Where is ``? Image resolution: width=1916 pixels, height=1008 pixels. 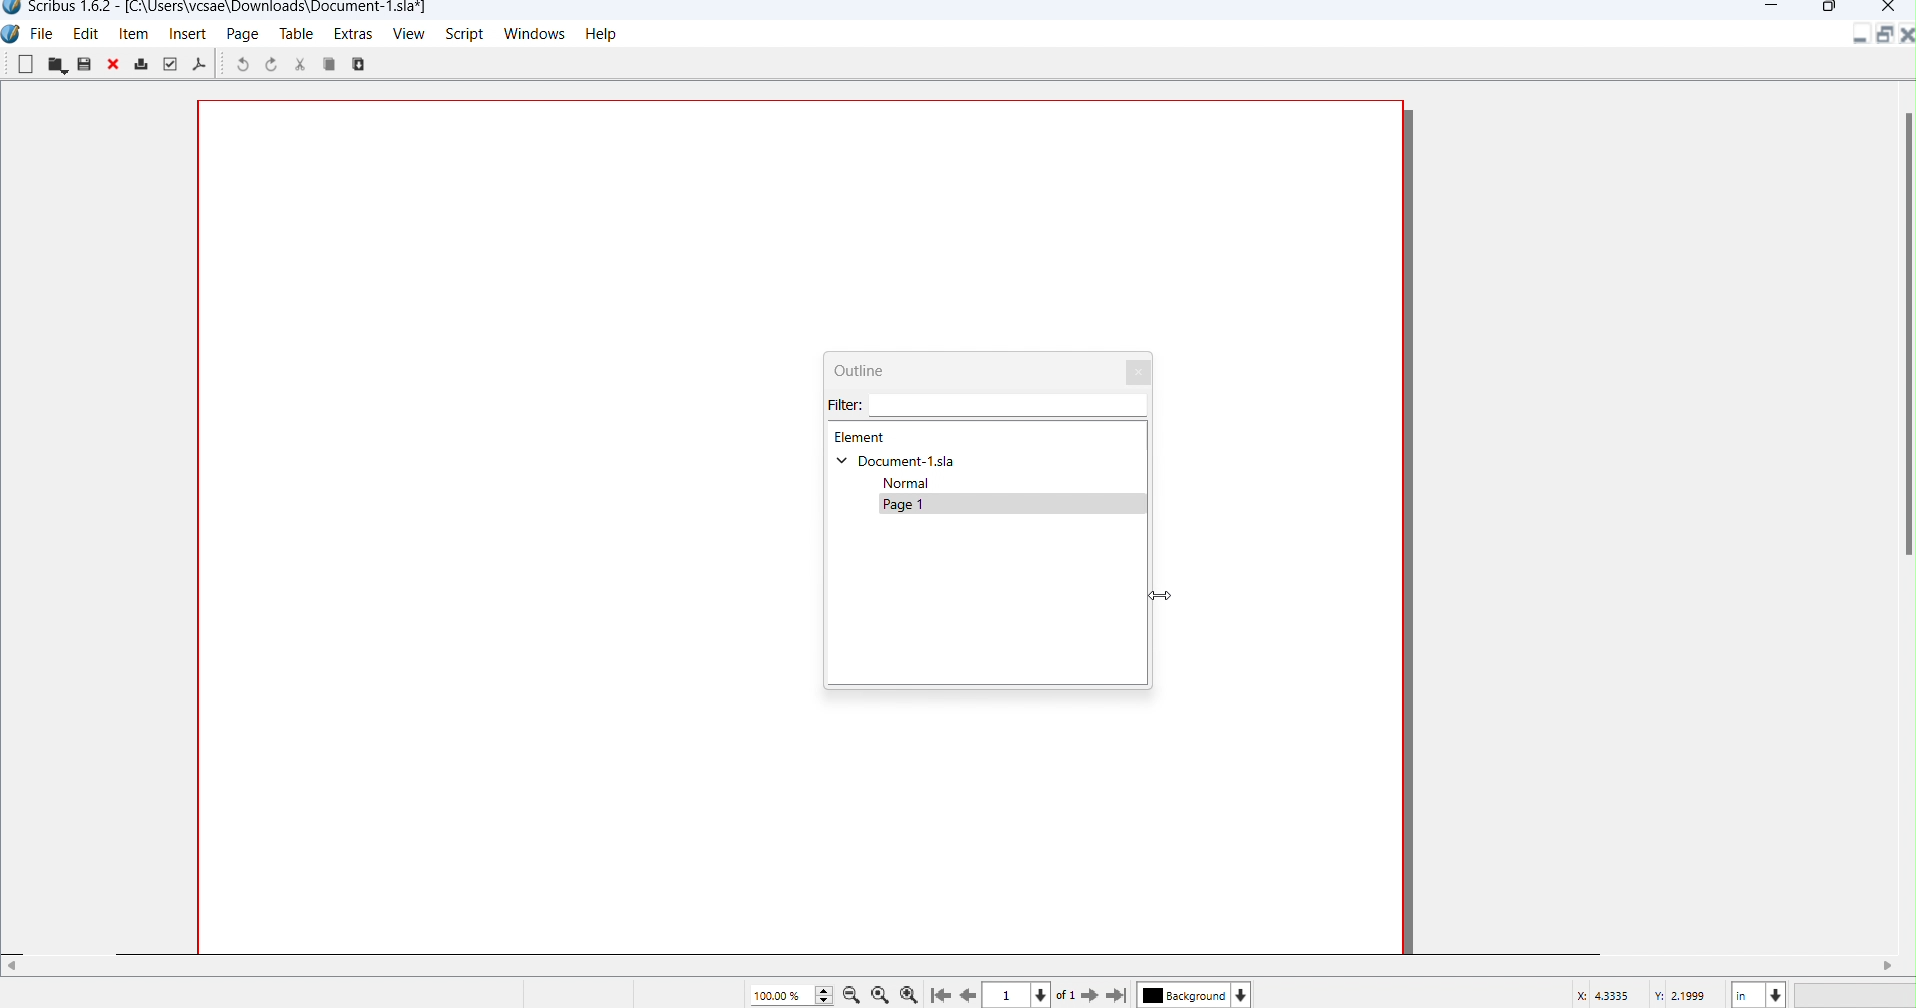  is located at coordinates (172, 64).